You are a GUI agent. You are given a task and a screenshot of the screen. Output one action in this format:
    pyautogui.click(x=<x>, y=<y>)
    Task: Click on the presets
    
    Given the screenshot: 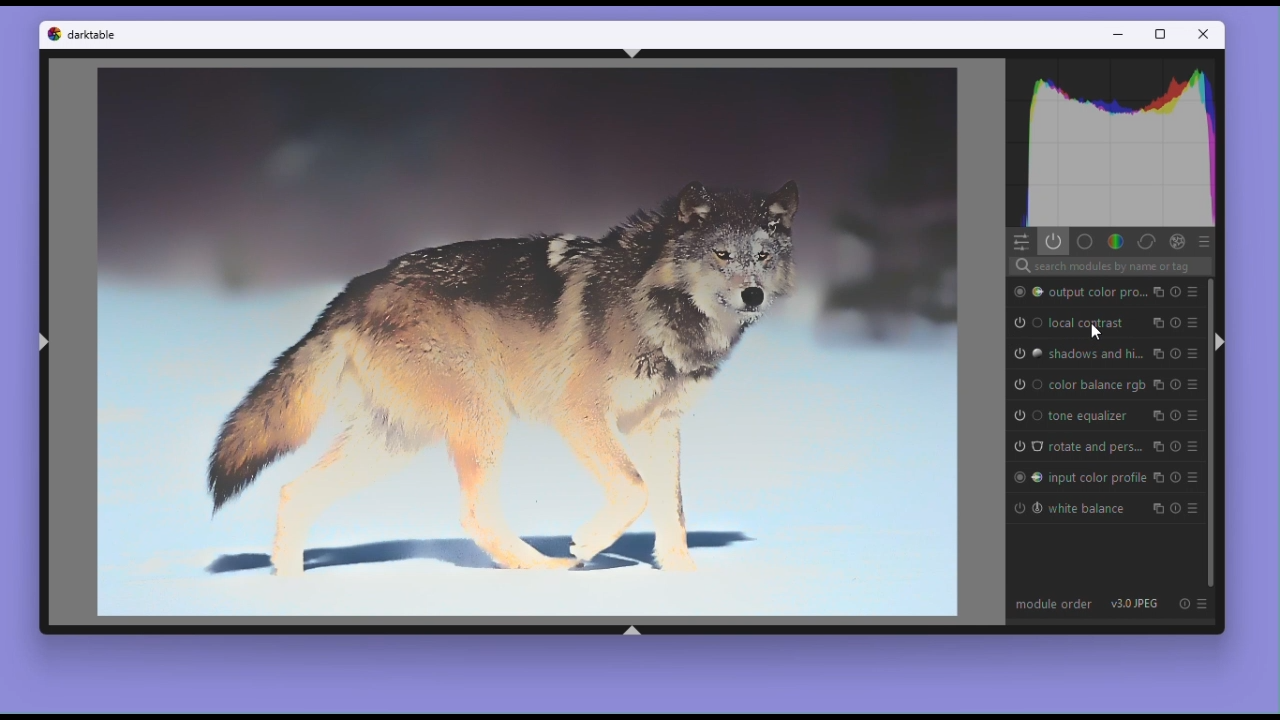 What is the action you would take?
    pyautogui.click(x=1191, y=292)
    